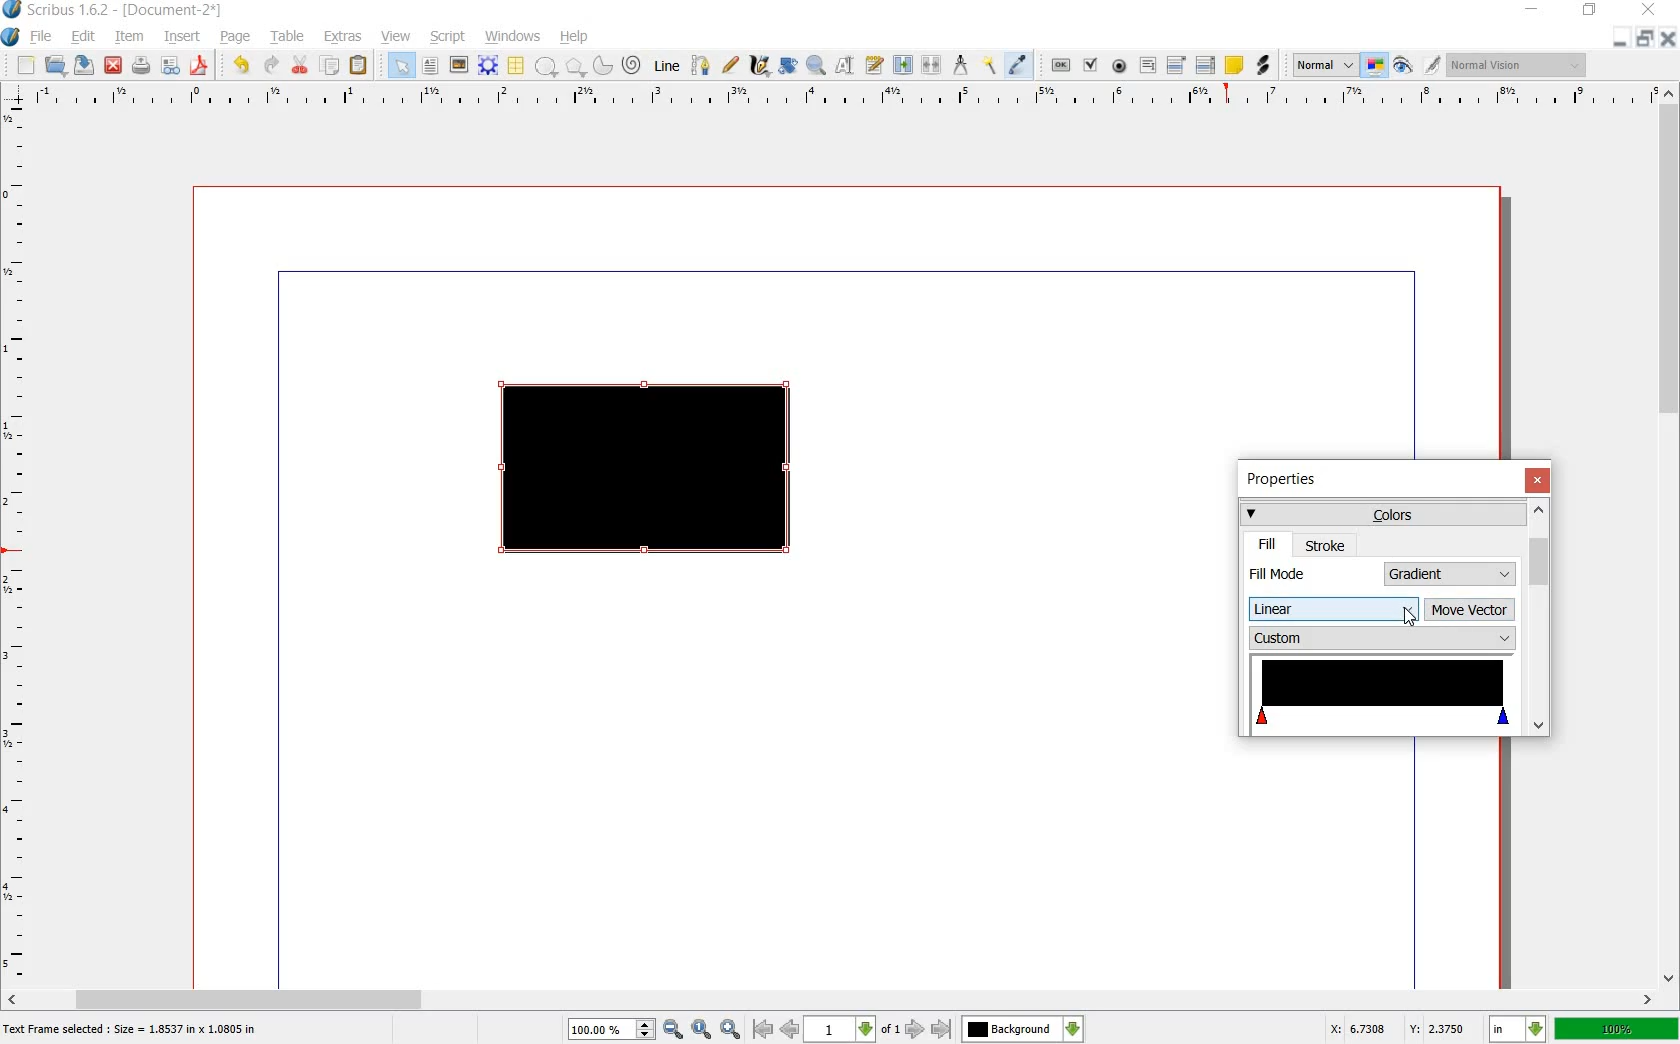 The image size is (1680, 1044). What do you see at coordinates (889, 1031) in the screenshot?
I see `of 1` at bounding box center [889, 1031].